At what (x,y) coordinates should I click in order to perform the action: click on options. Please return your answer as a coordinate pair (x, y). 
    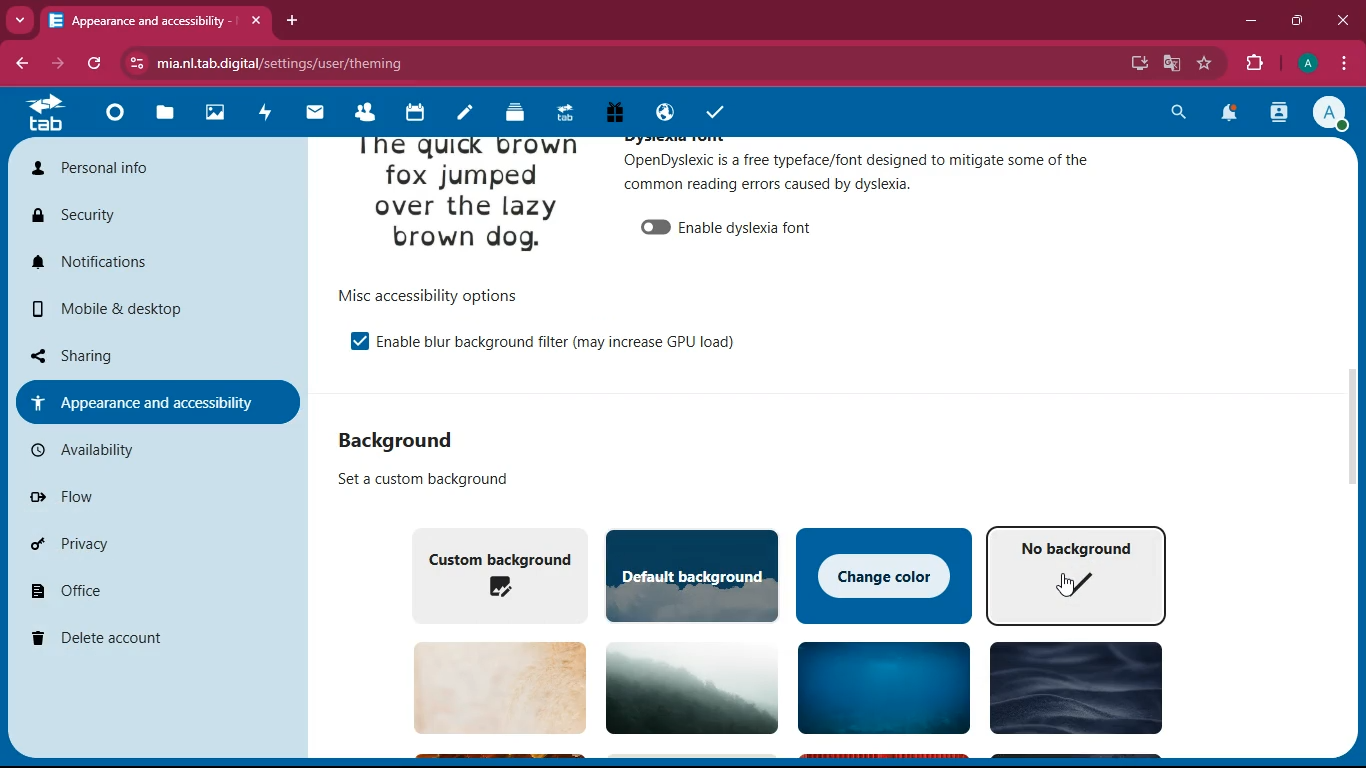
    Looking at the image, I should click on (426, 295).